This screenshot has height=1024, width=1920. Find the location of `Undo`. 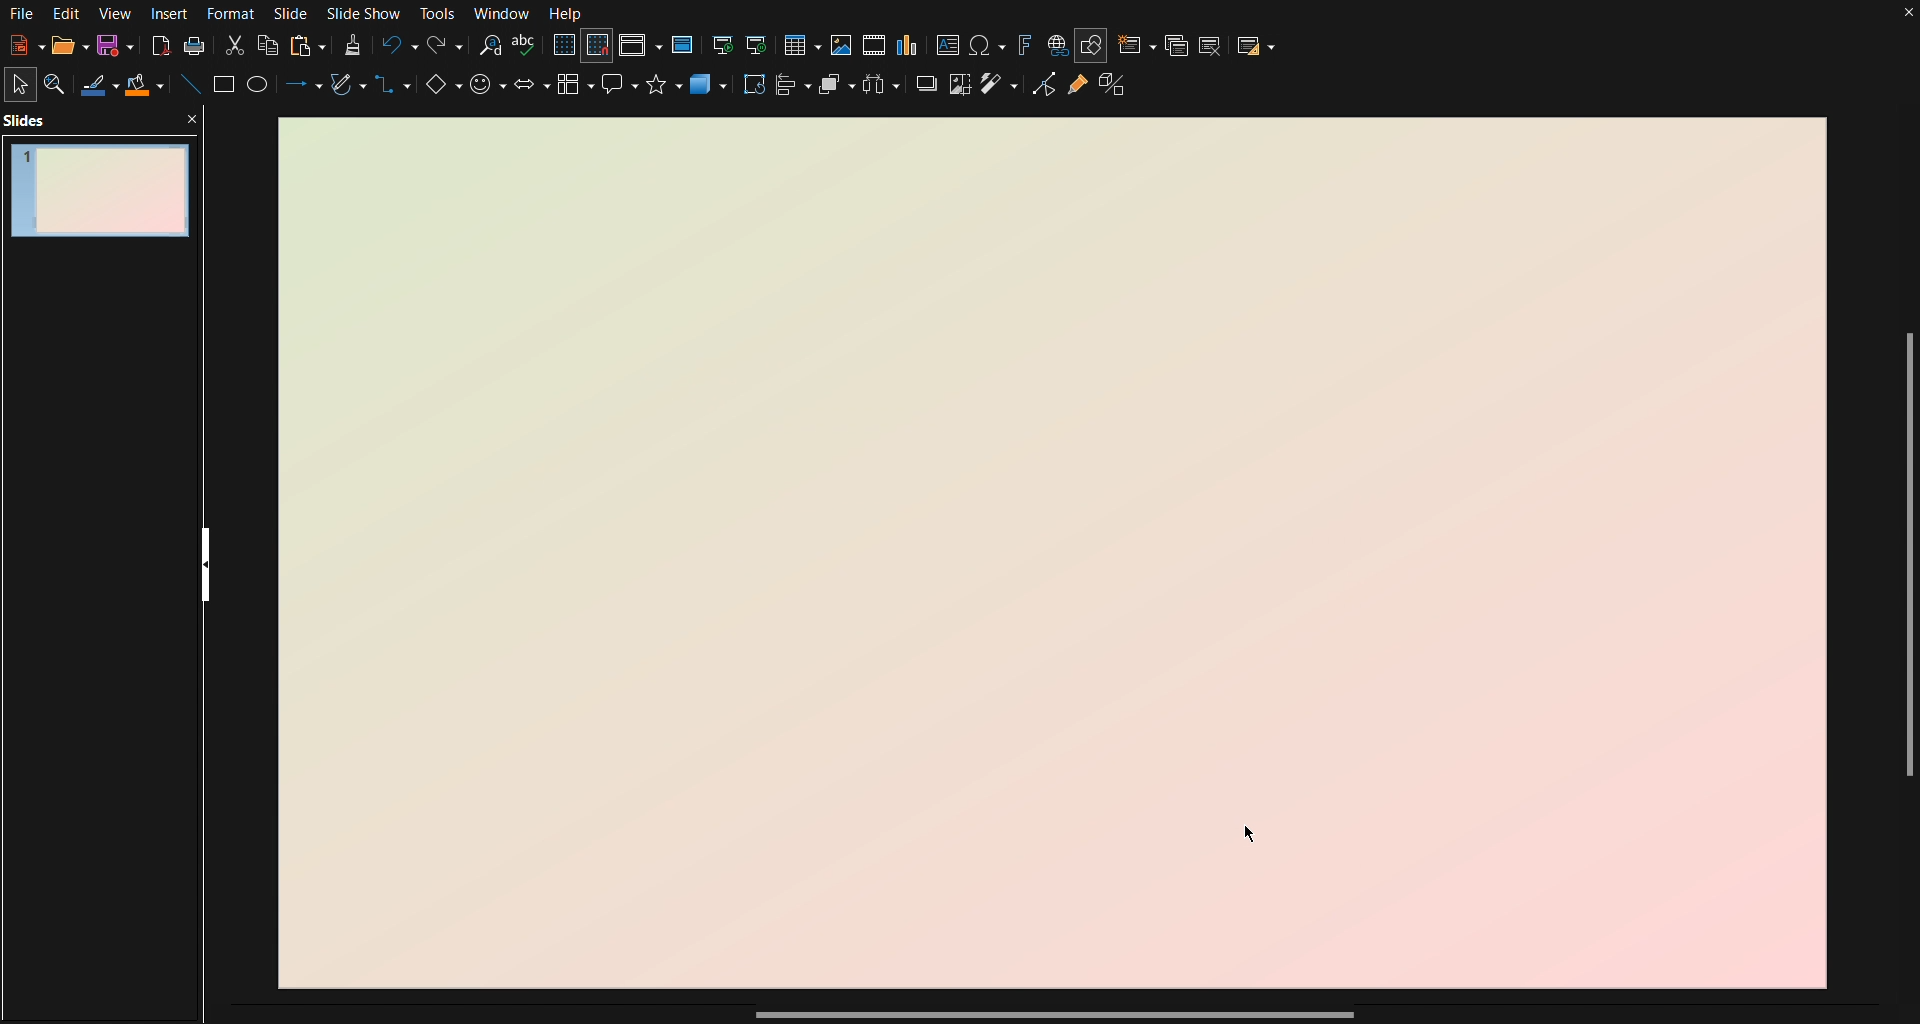

Undo is located at coordinates (397, 46).